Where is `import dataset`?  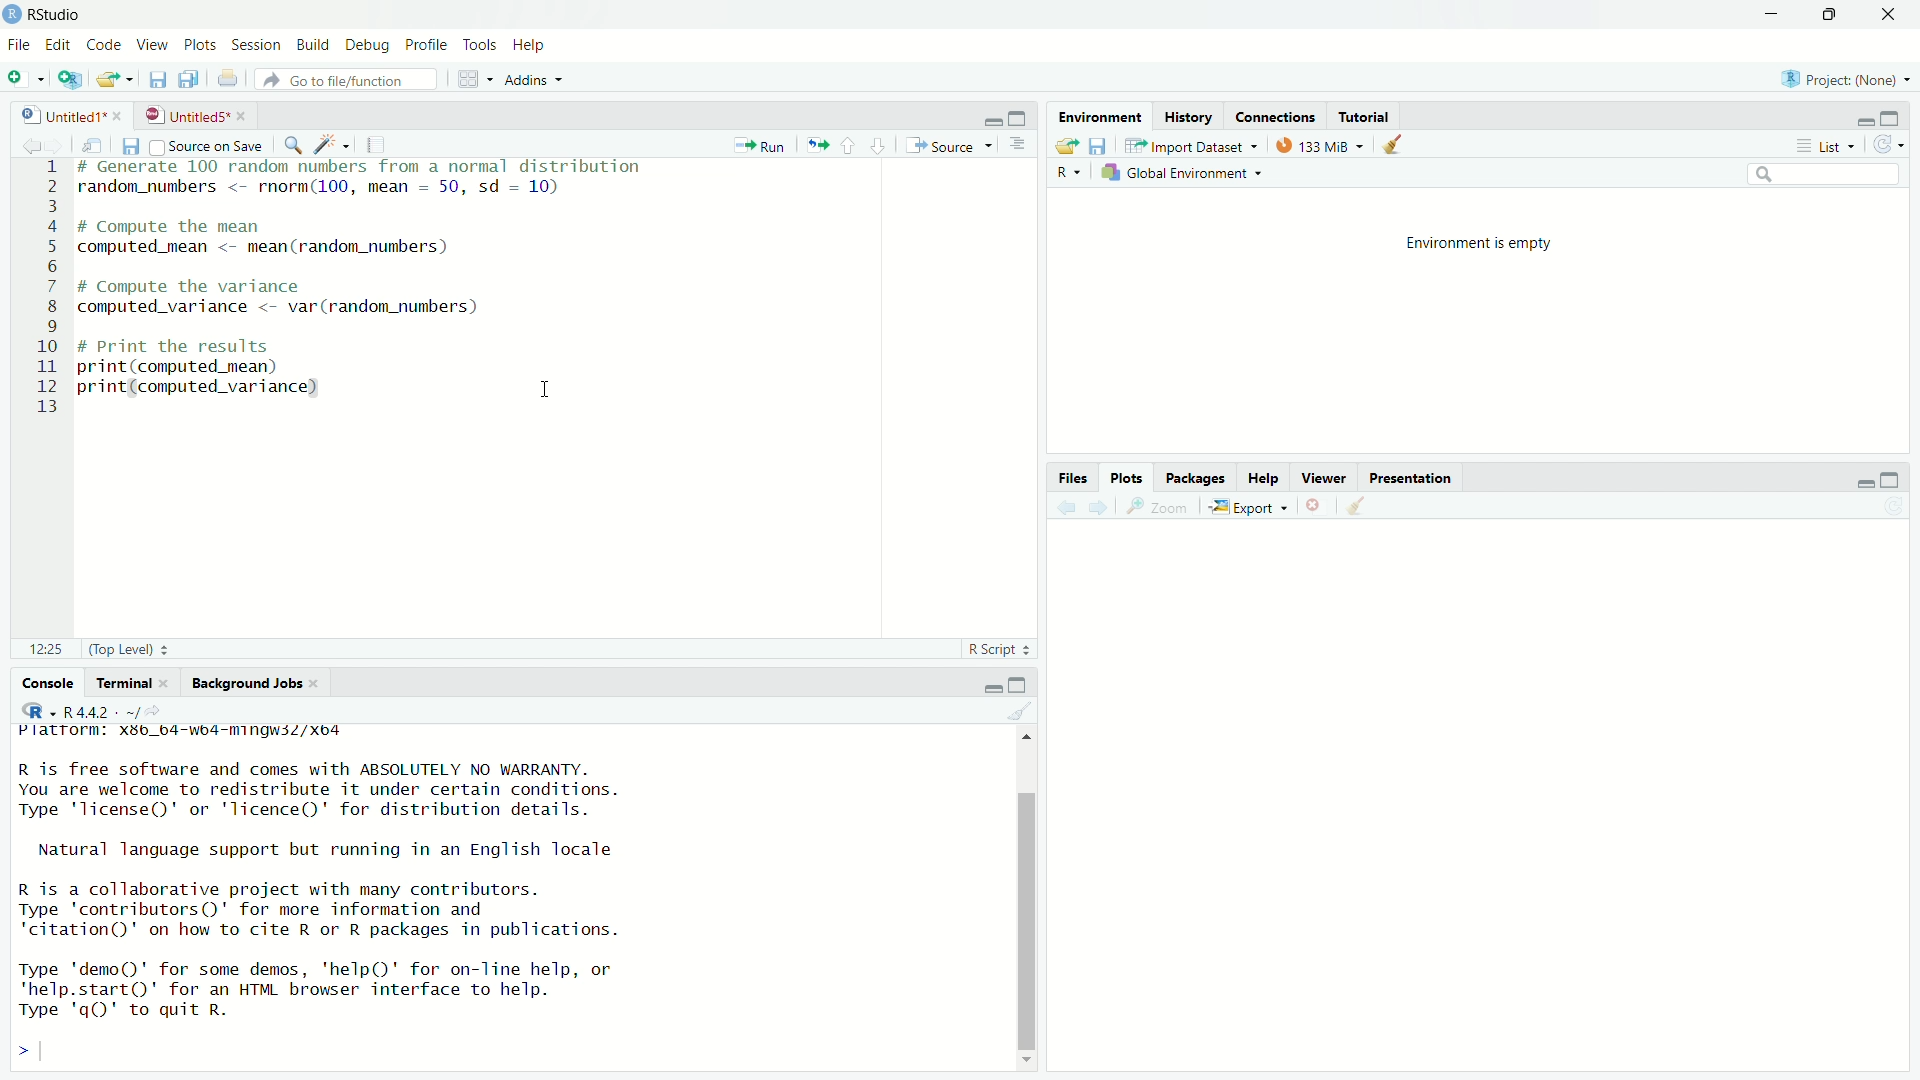 import dataset is located at coordinates (1197, 143).